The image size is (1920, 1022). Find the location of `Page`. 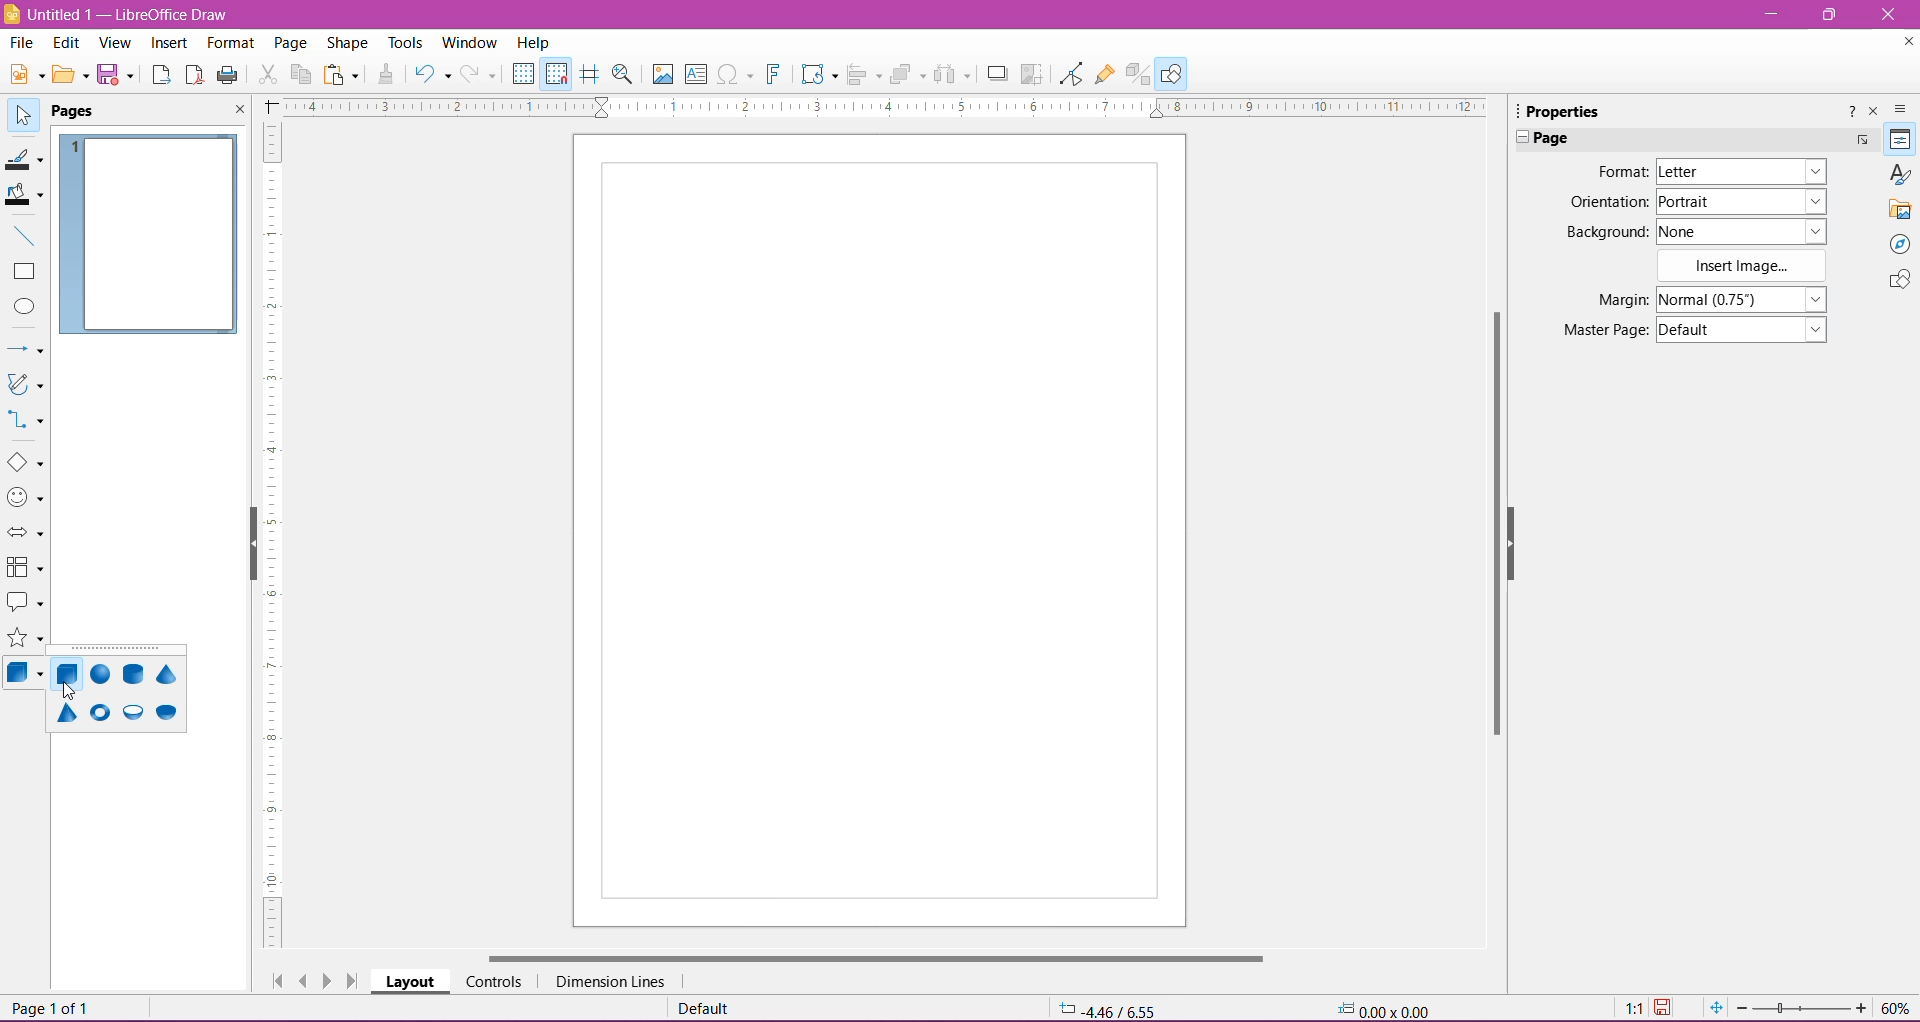

Page is located at coordinates (289, 46).